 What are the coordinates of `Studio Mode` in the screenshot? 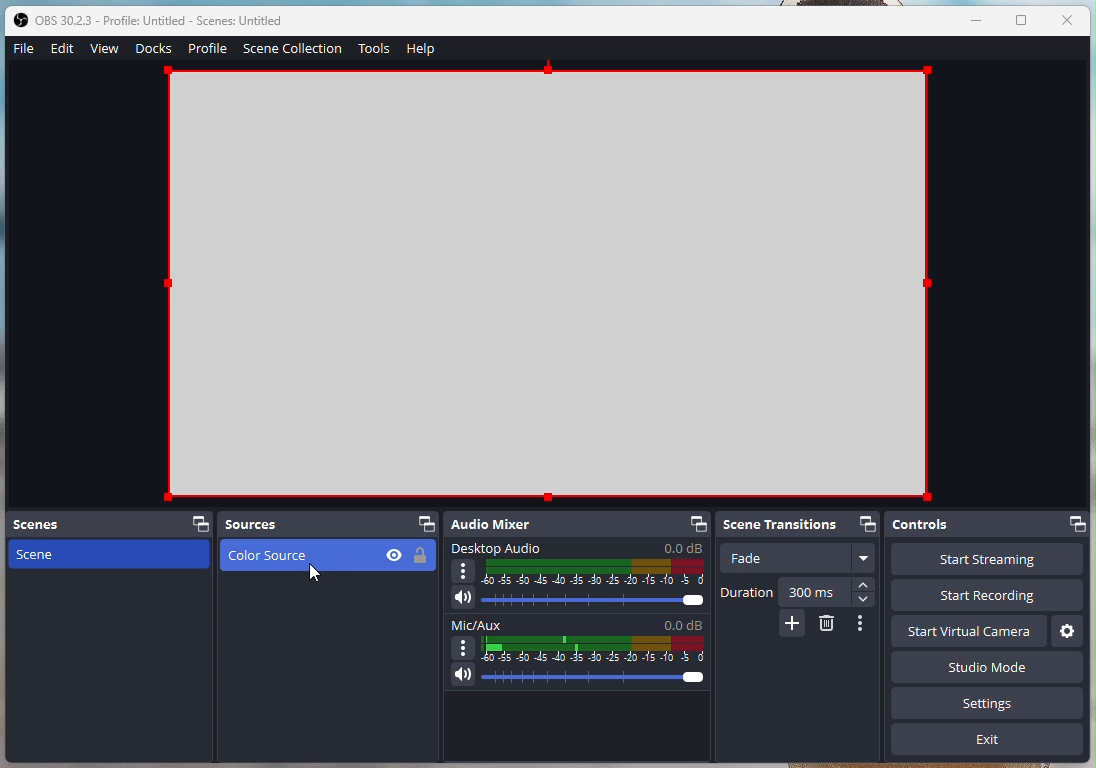 It's located at (928, 670).